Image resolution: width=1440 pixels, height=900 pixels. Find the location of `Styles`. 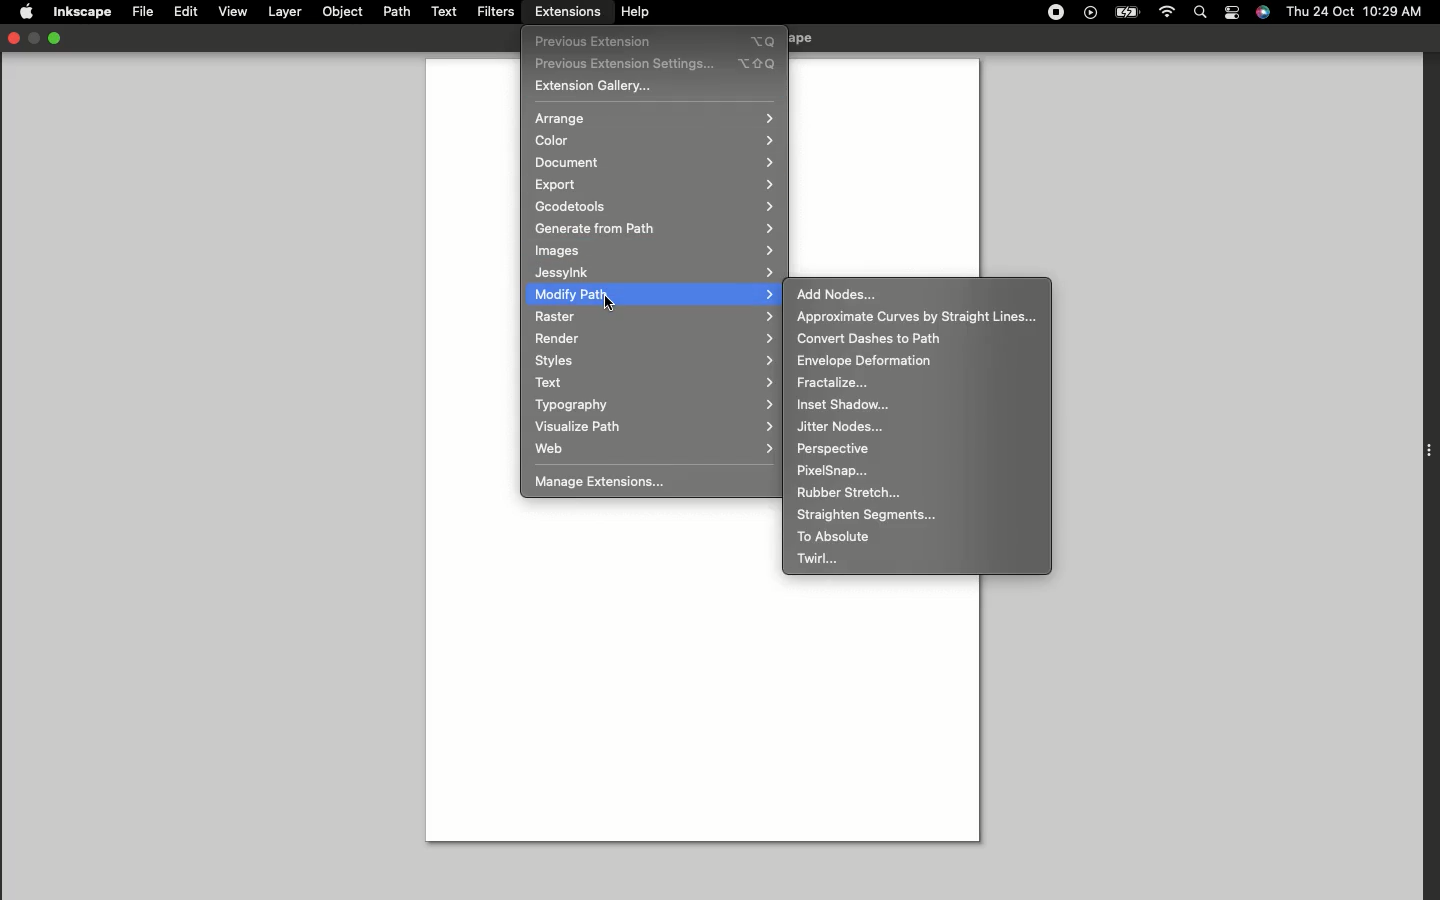

Styles is located at coordinates (656, 360).